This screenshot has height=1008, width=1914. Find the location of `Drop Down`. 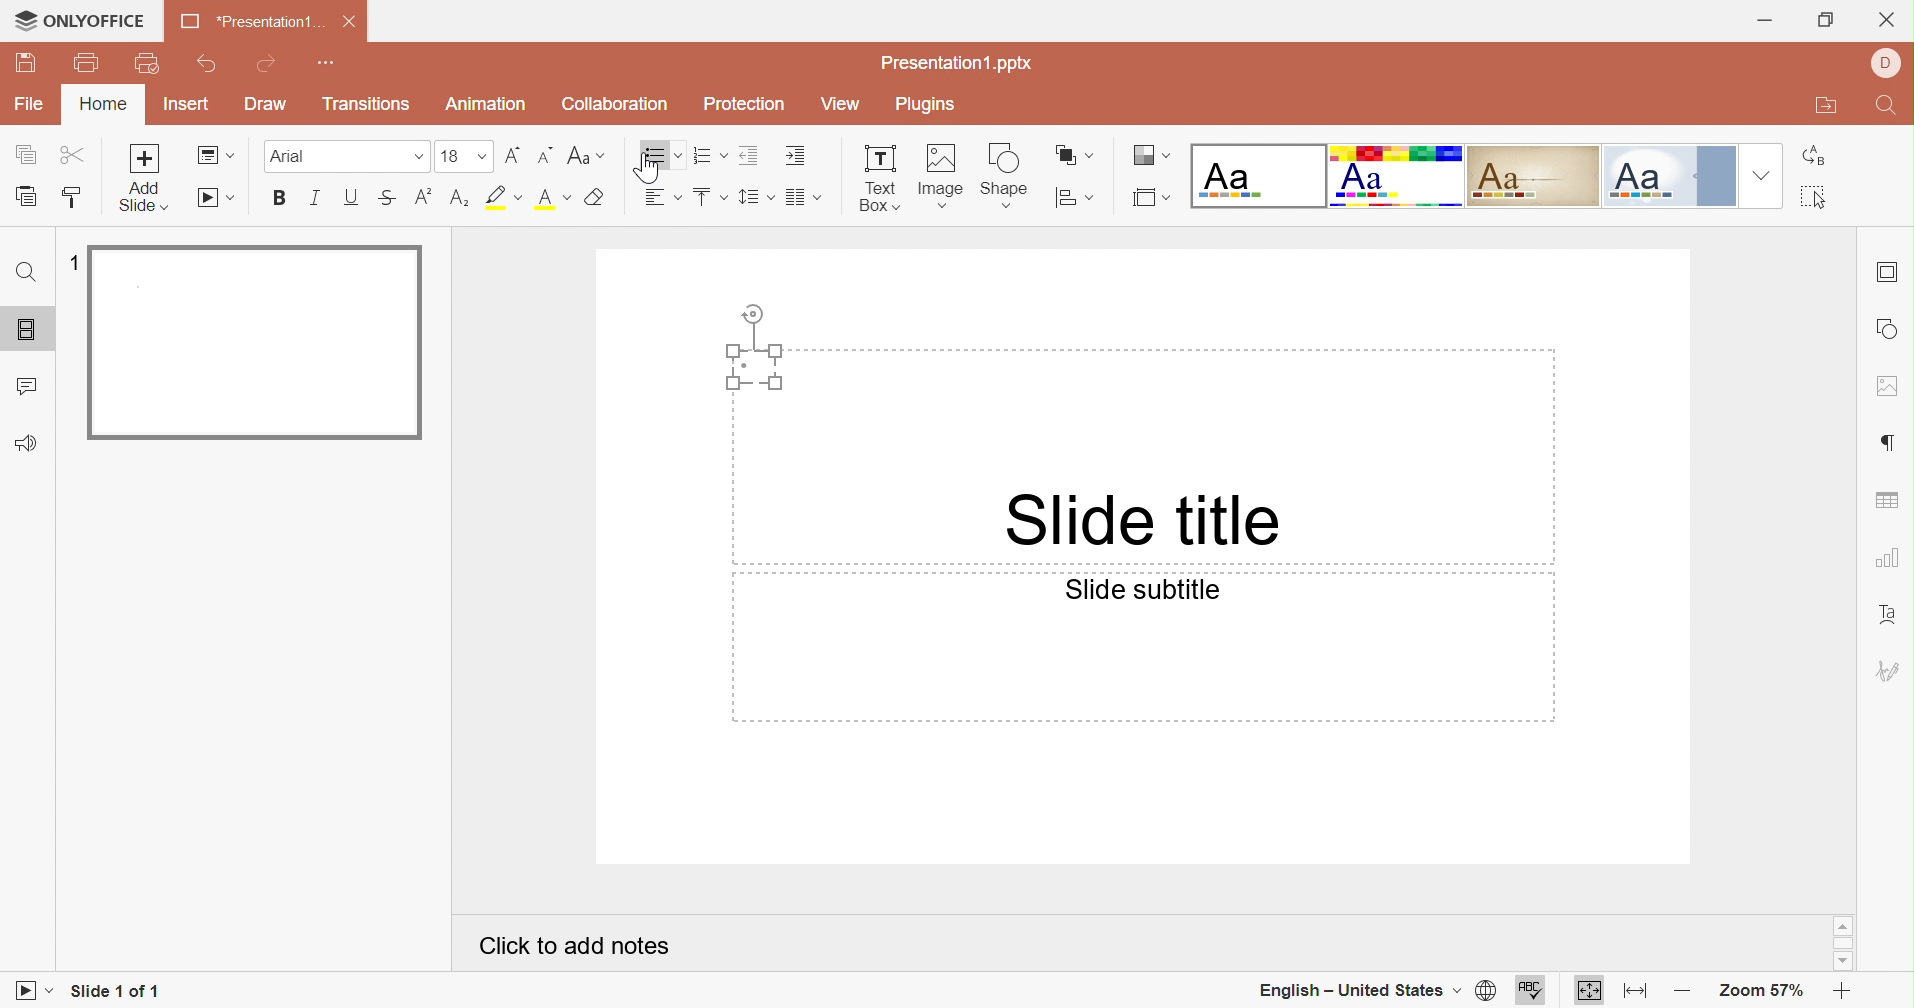

Drop Down is located at coordinates (1760, 175).